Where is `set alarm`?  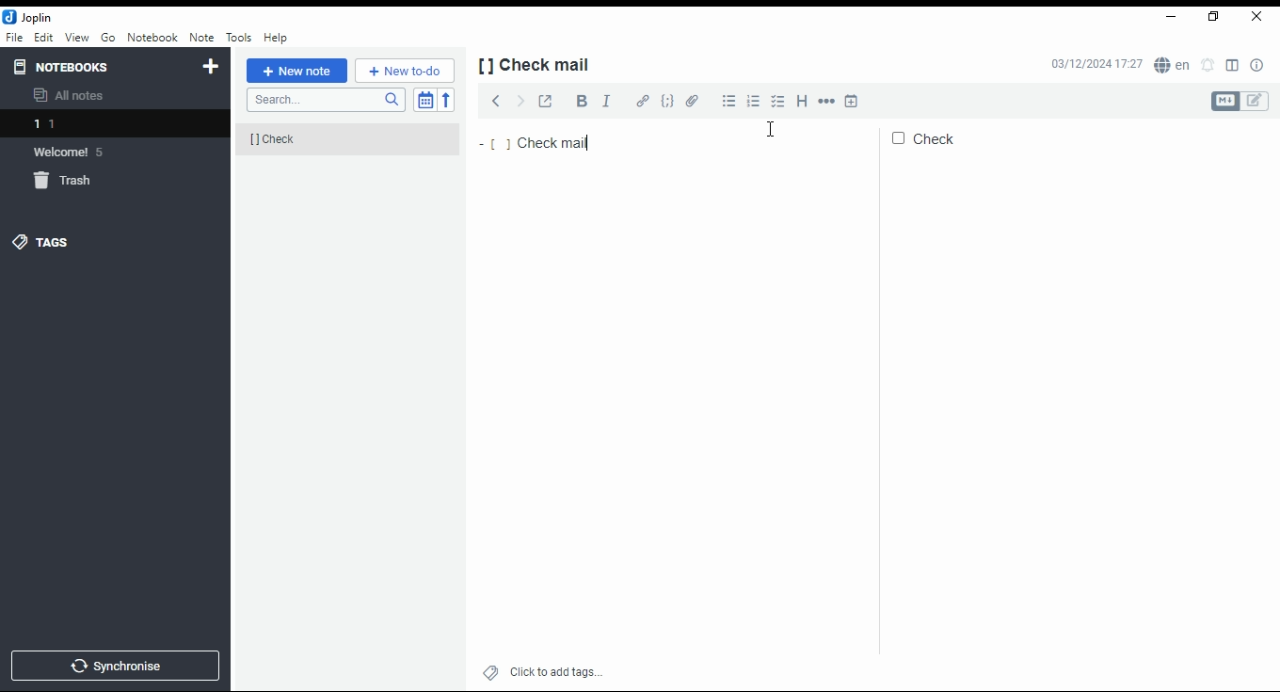
set alarm is located at coordinates (1211, 65).